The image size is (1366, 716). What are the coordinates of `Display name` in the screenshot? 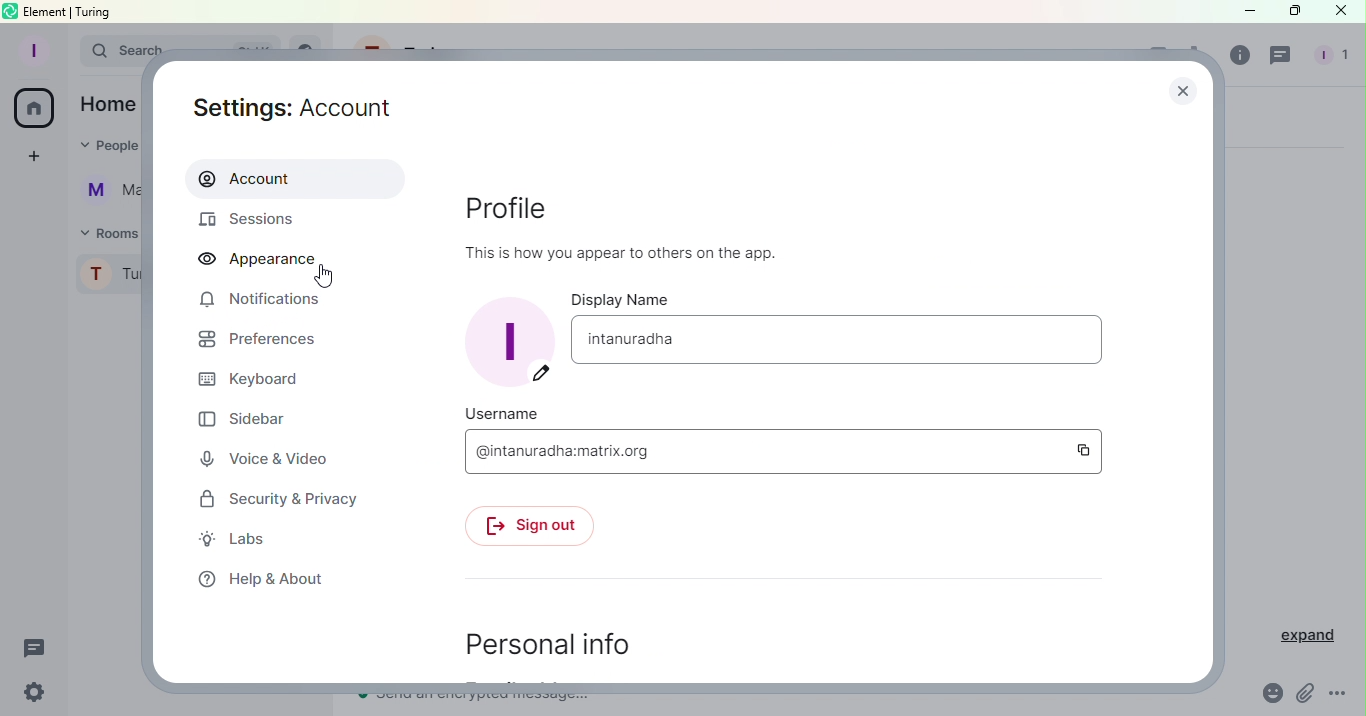 It's located at (623, 300).